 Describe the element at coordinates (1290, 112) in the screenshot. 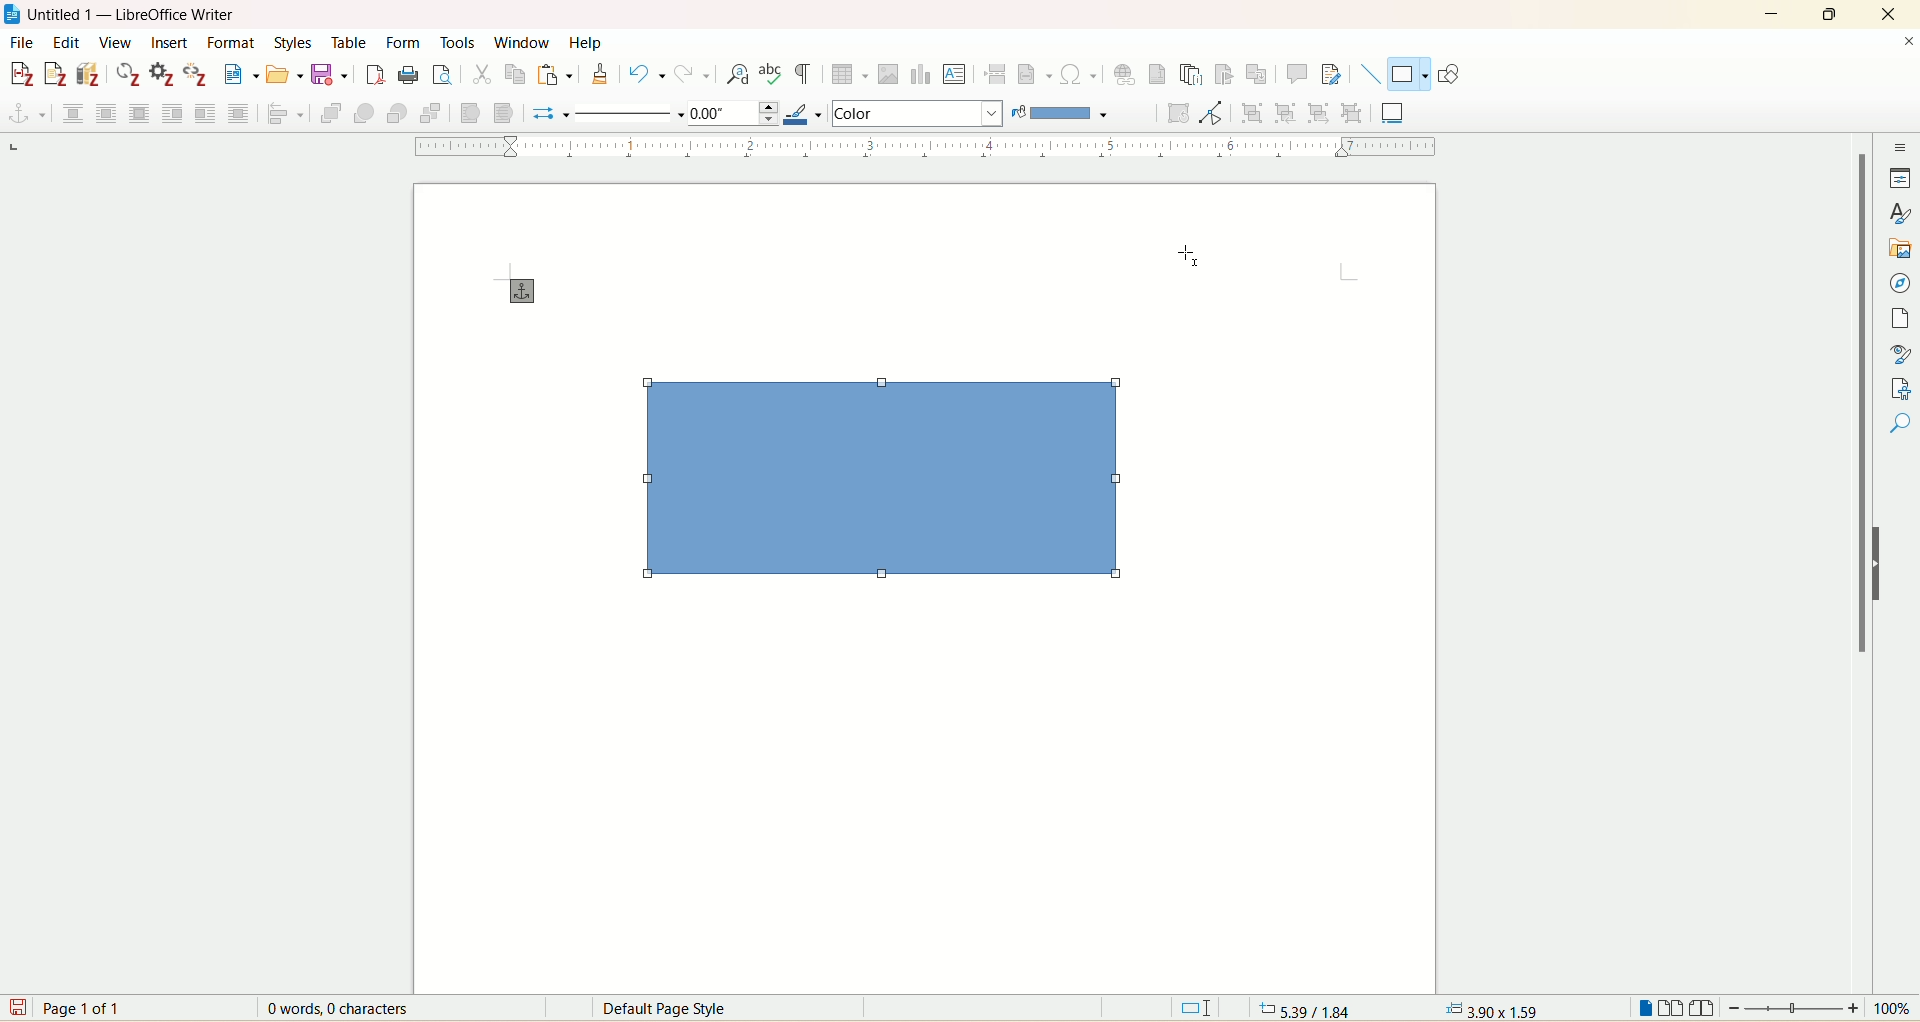

I see `enter group` at that location.